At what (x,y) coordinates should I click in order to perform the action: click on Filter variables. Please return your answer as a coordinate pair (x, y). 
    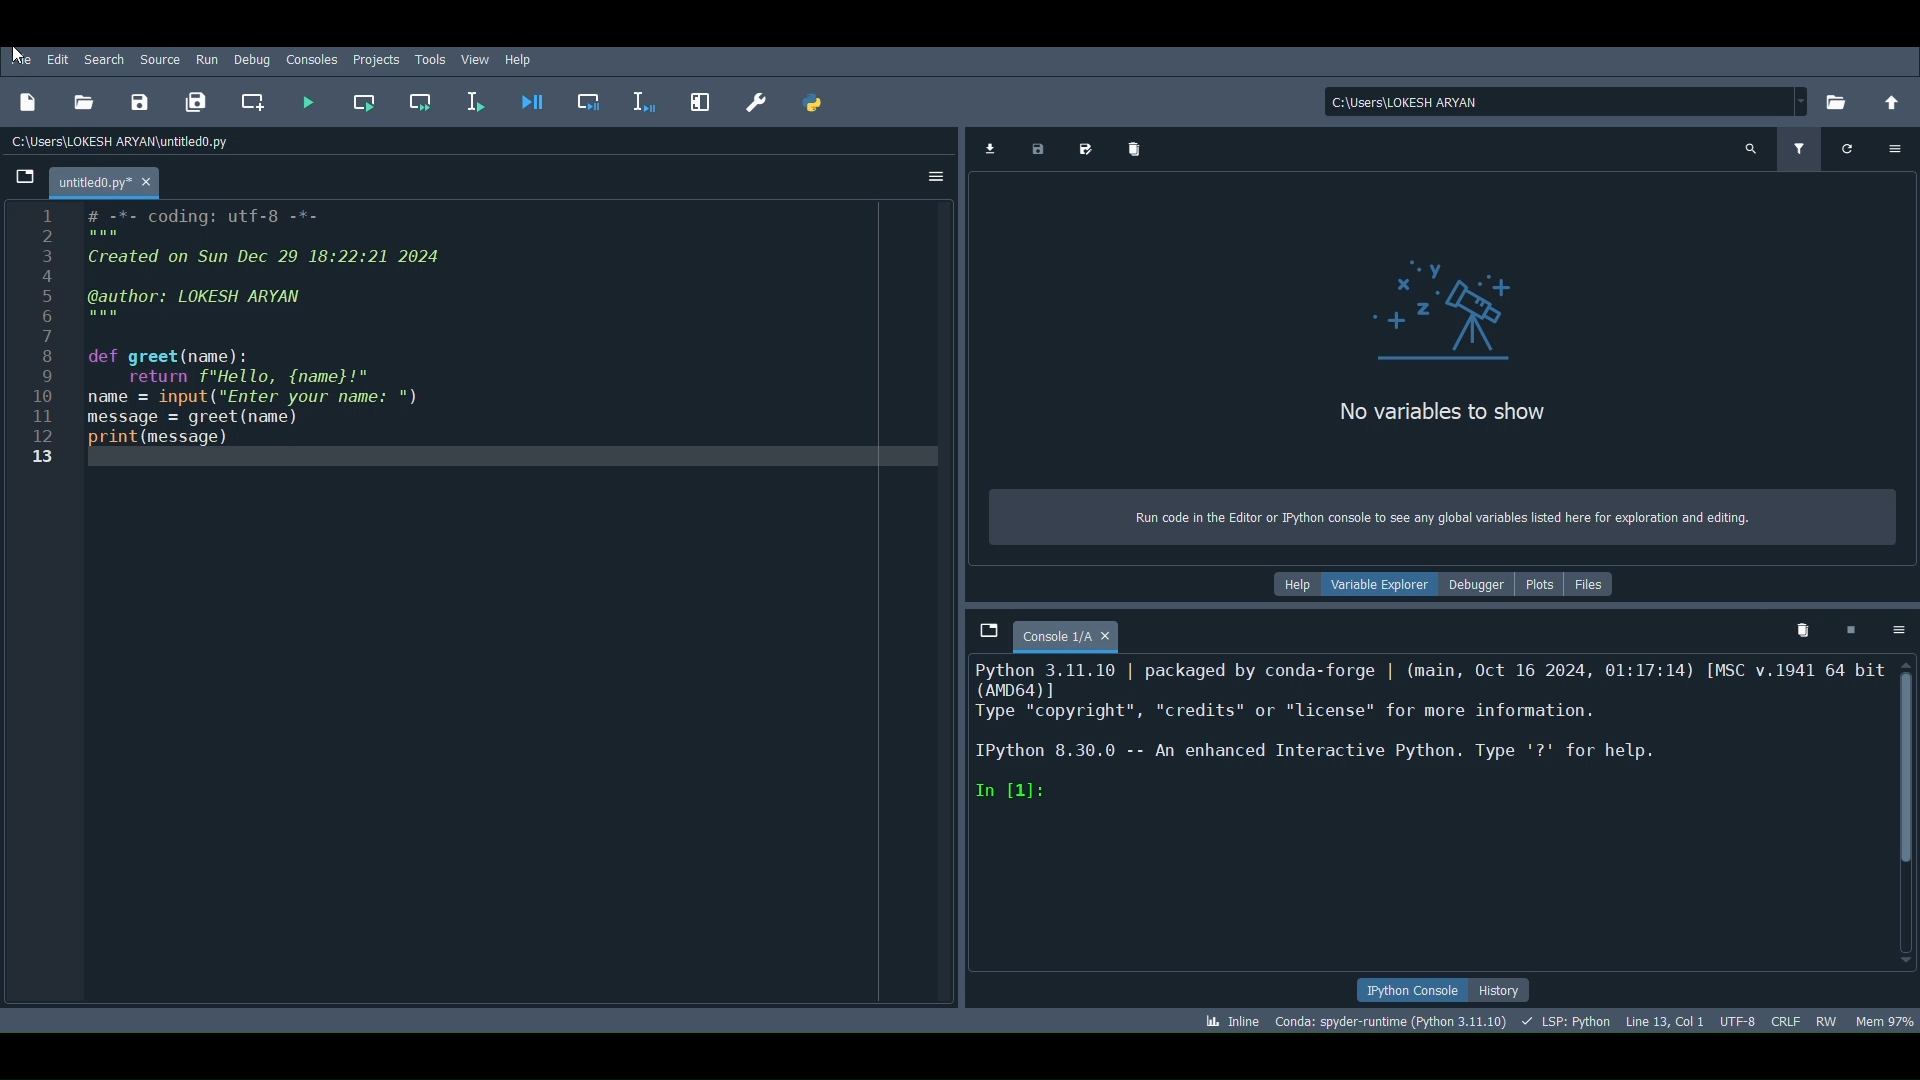
    Looking at the image, I should click on (1796, 148).